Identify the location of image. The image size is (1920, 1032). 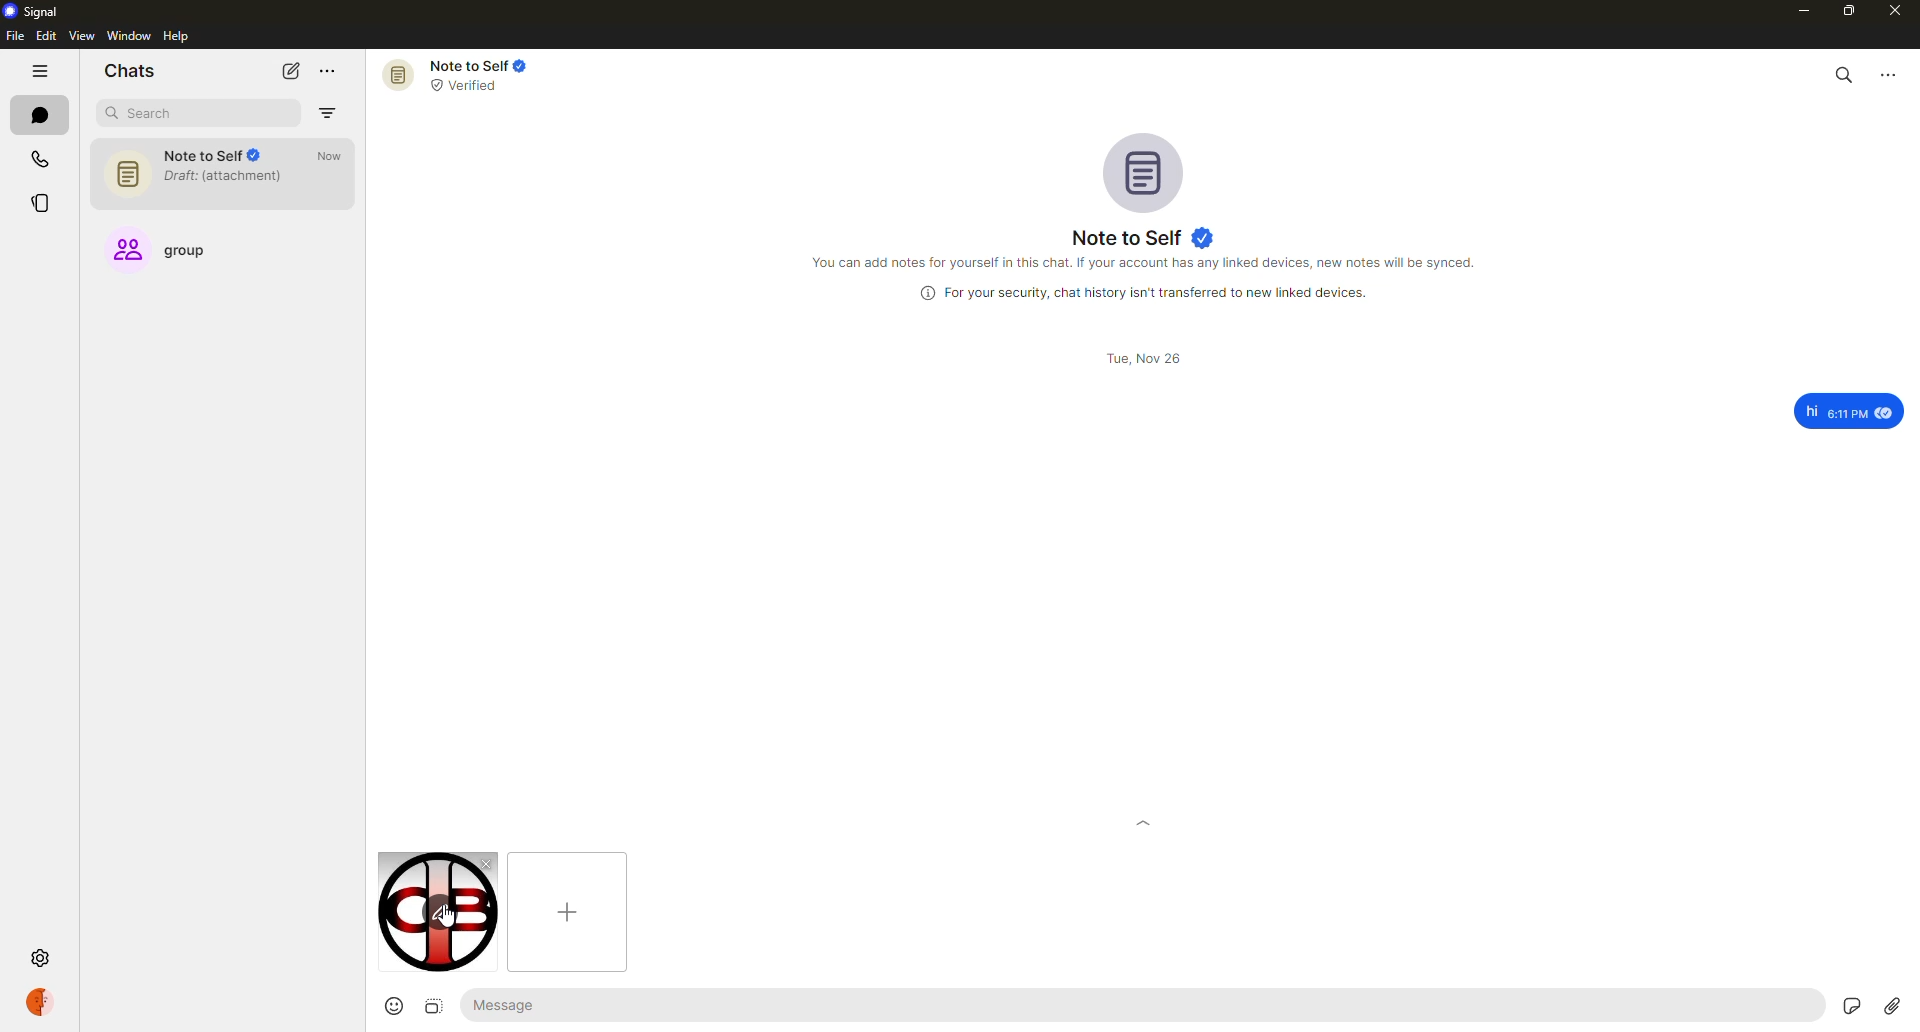
(435, 1007).